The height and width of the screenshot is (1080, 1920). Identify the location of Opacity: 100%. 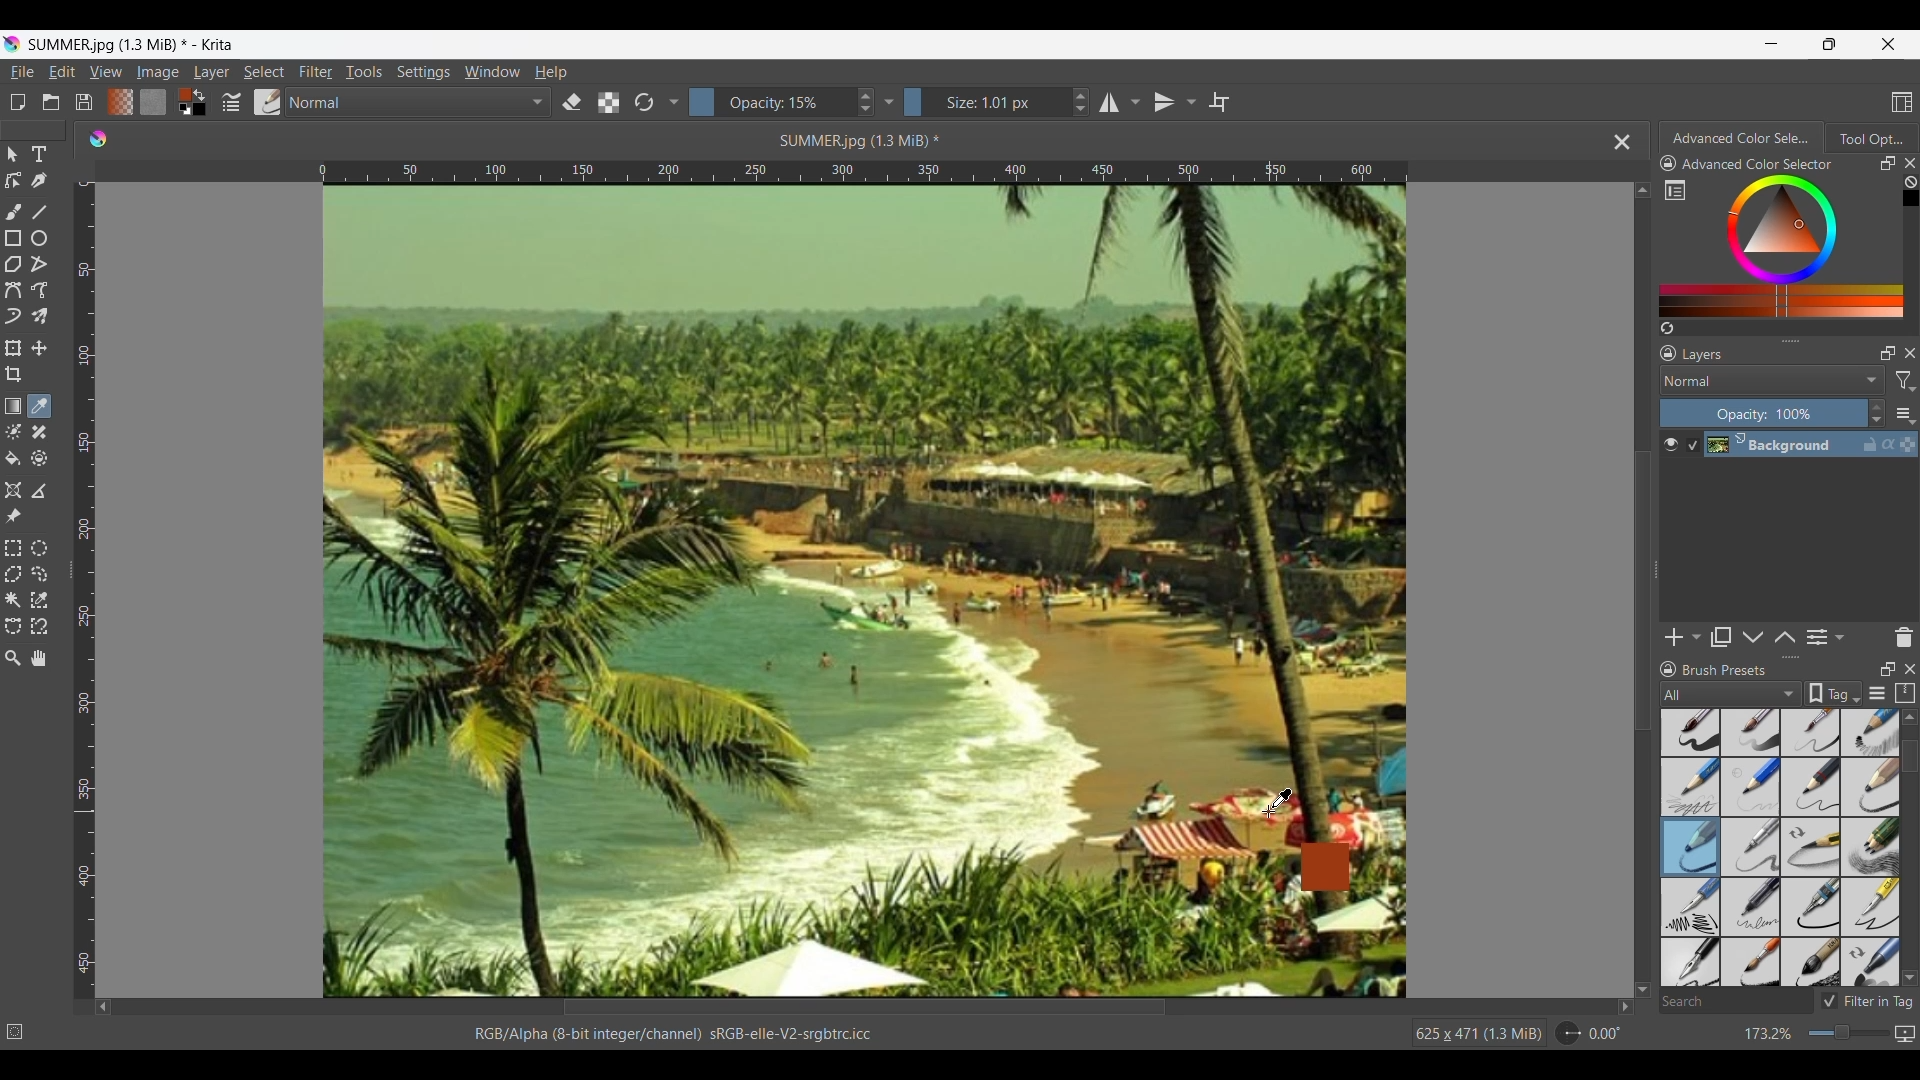
(1763, 414).